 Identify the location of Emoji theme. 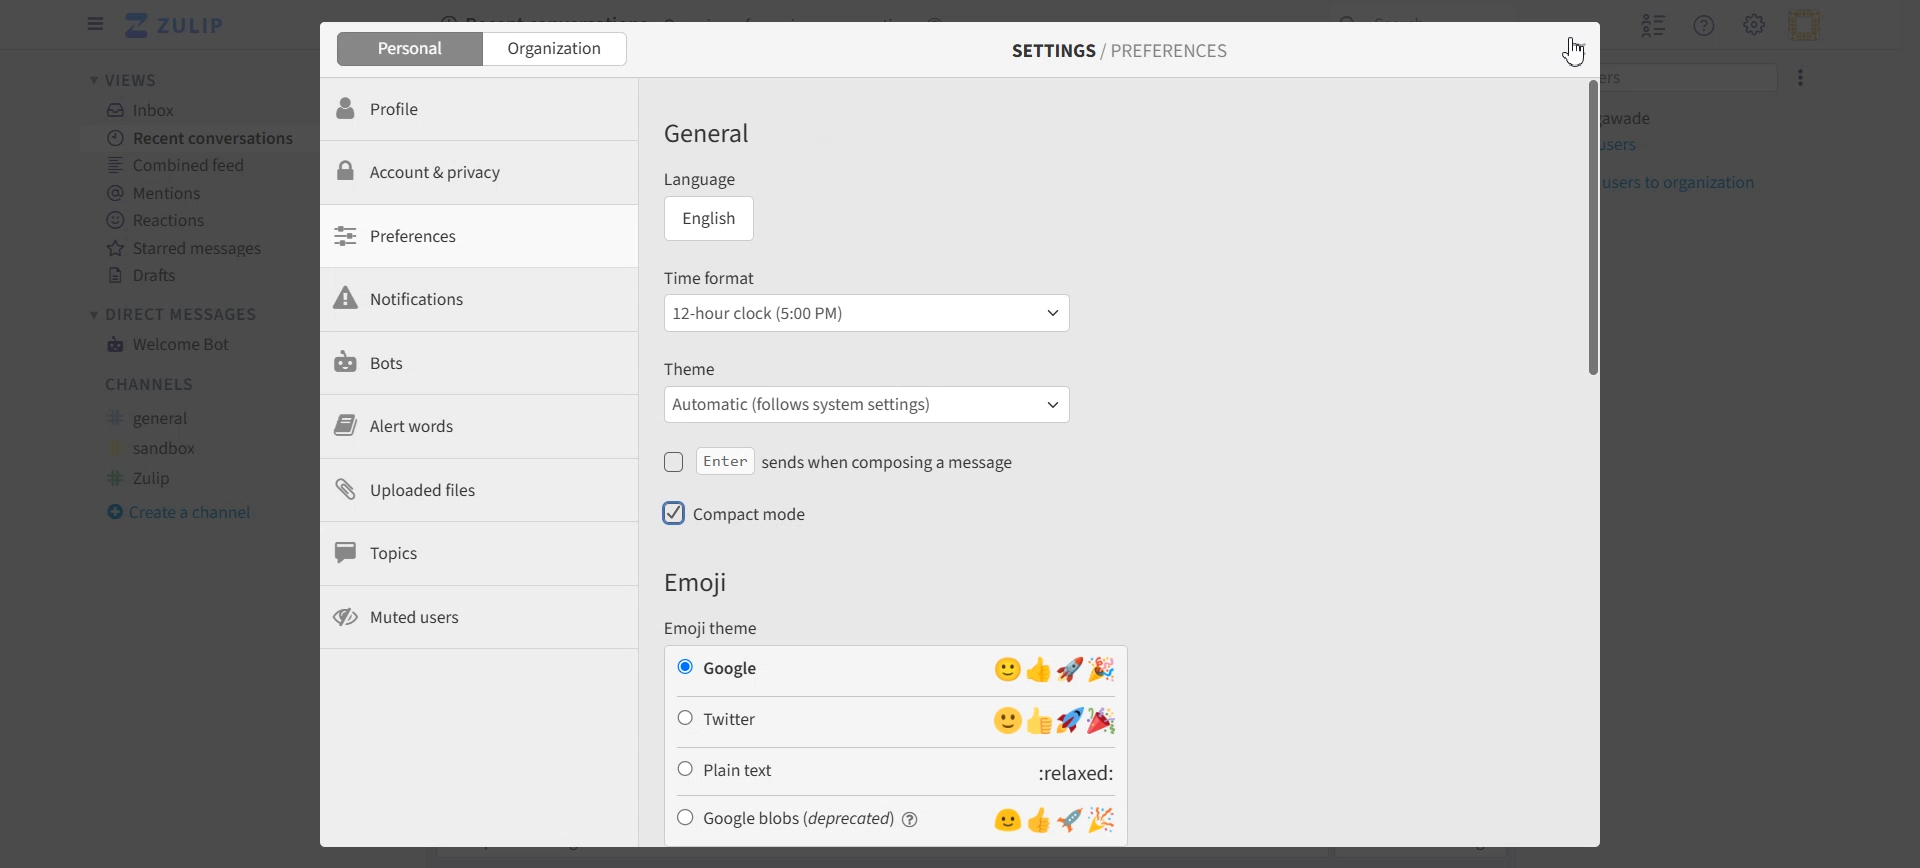
(730, 628).